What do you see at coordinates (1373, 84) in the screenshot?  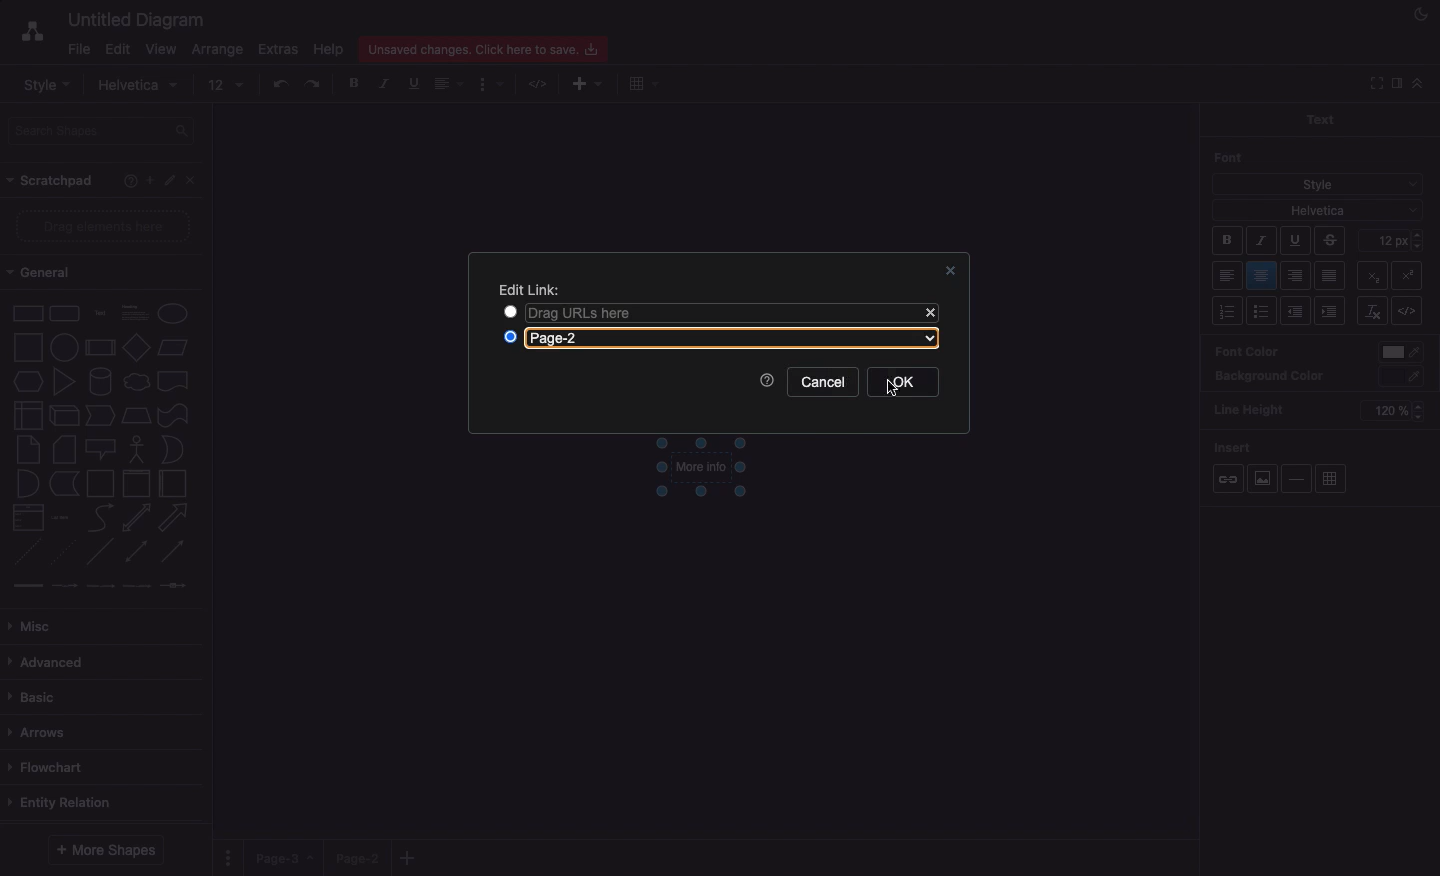 I see `Collapse` at bounding box center [1373, 84].